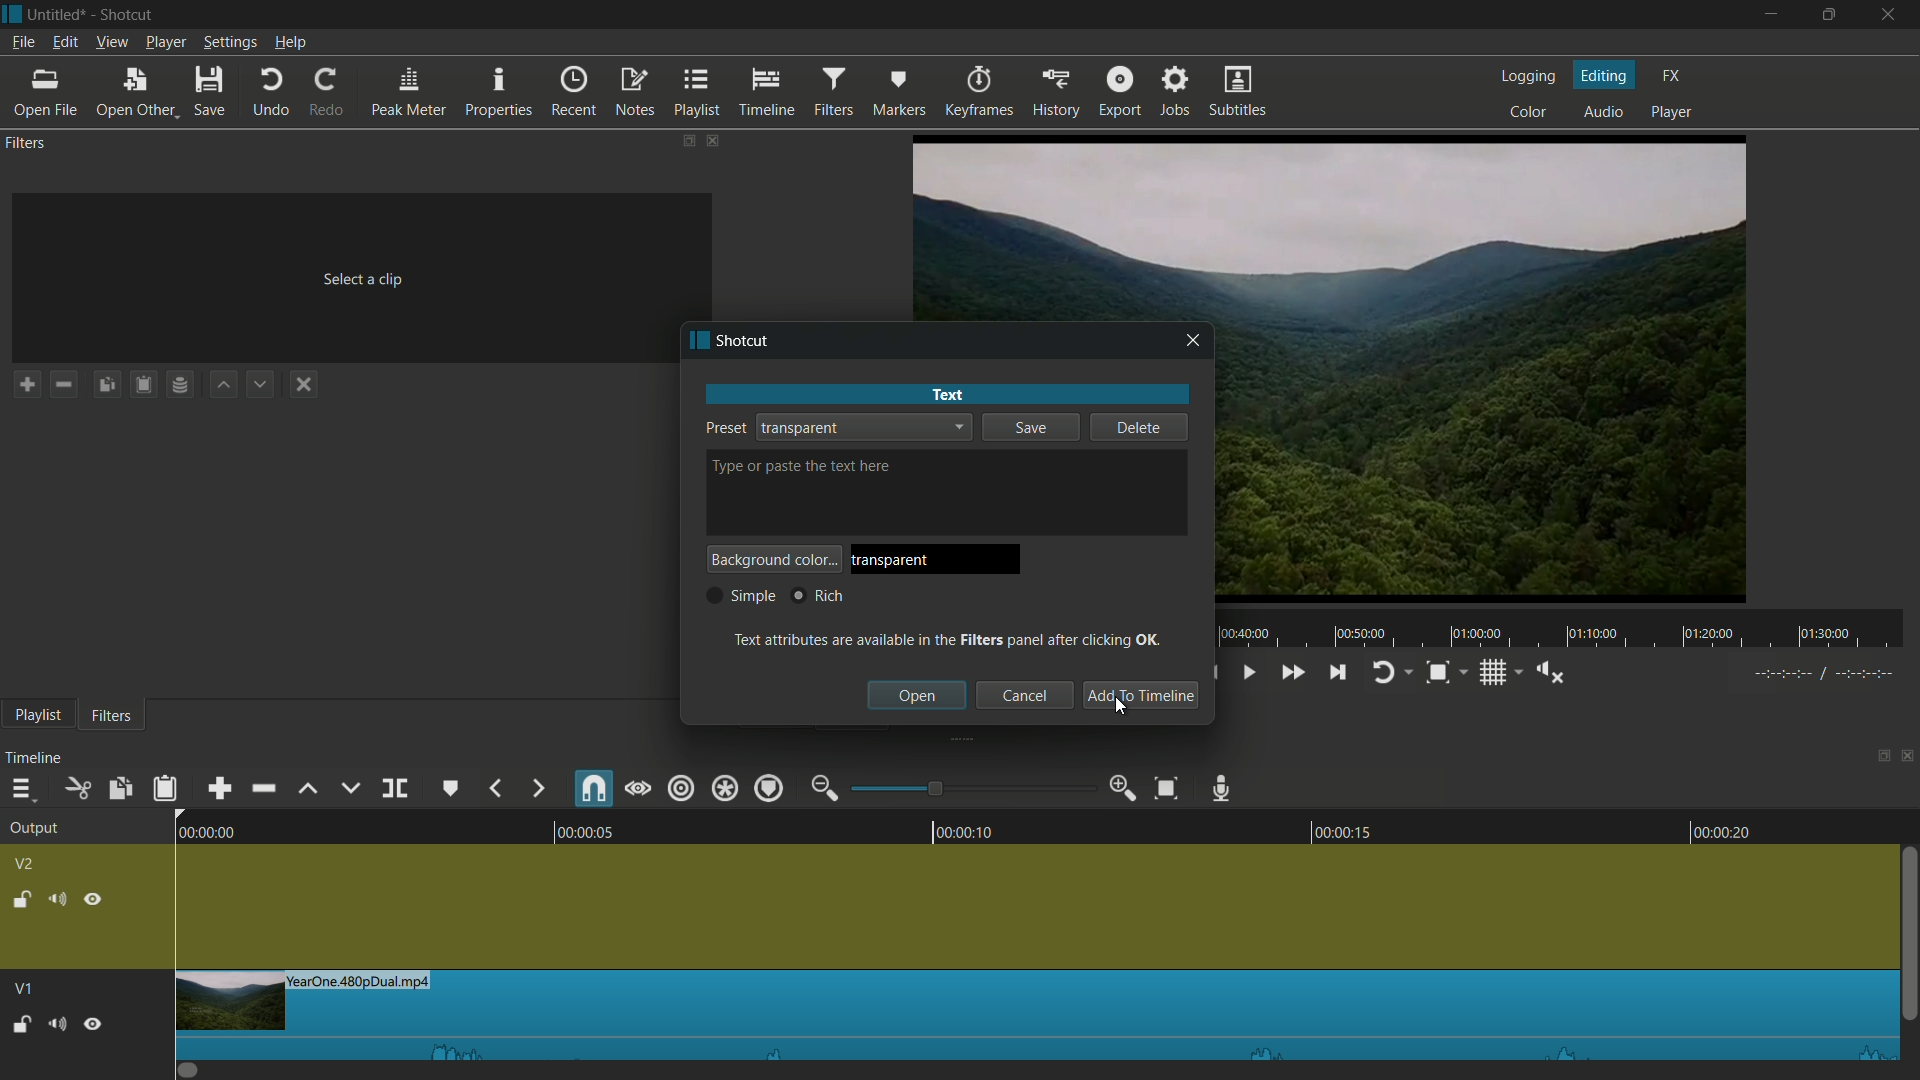 The width and height of the screenshot is (1920, 1080). Describe the element at coordinates (1289, 671) in the screenshot. I see `quickly play forward` at that location.